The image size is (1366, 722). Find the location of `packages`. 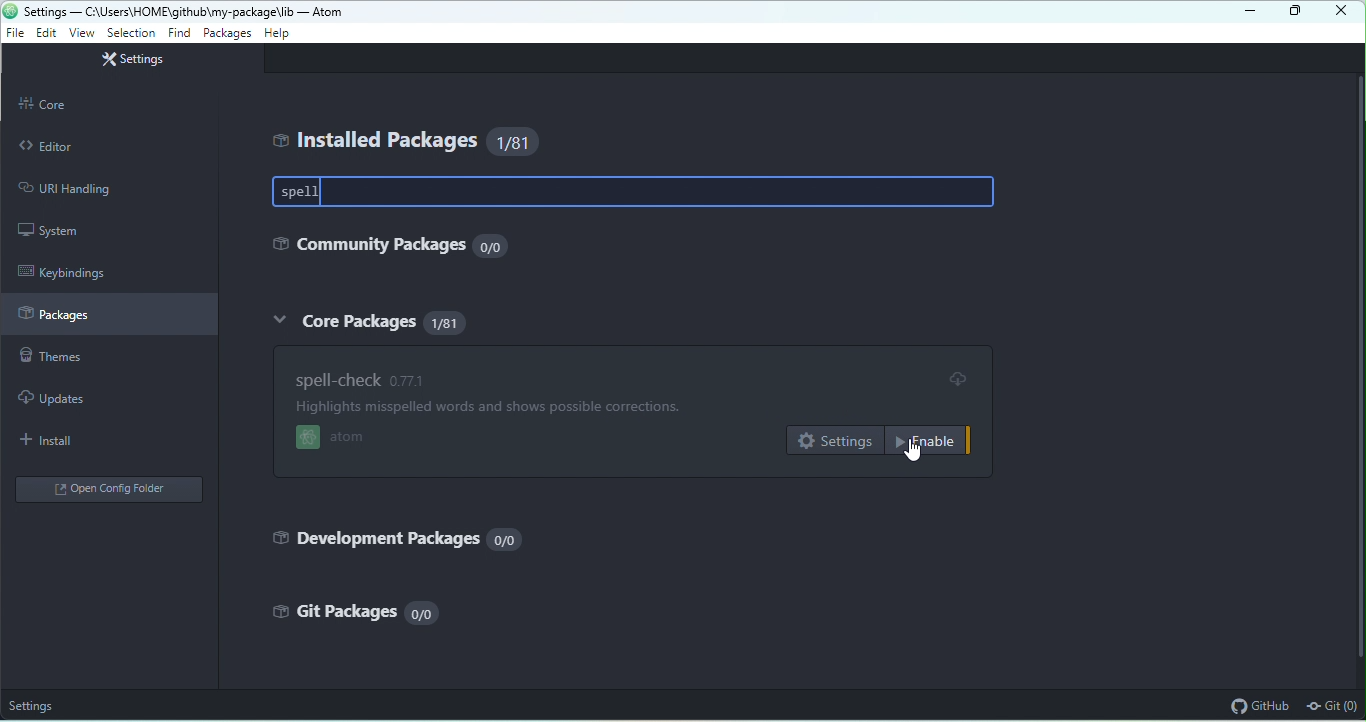

packages is located at coordinates (226, 33).